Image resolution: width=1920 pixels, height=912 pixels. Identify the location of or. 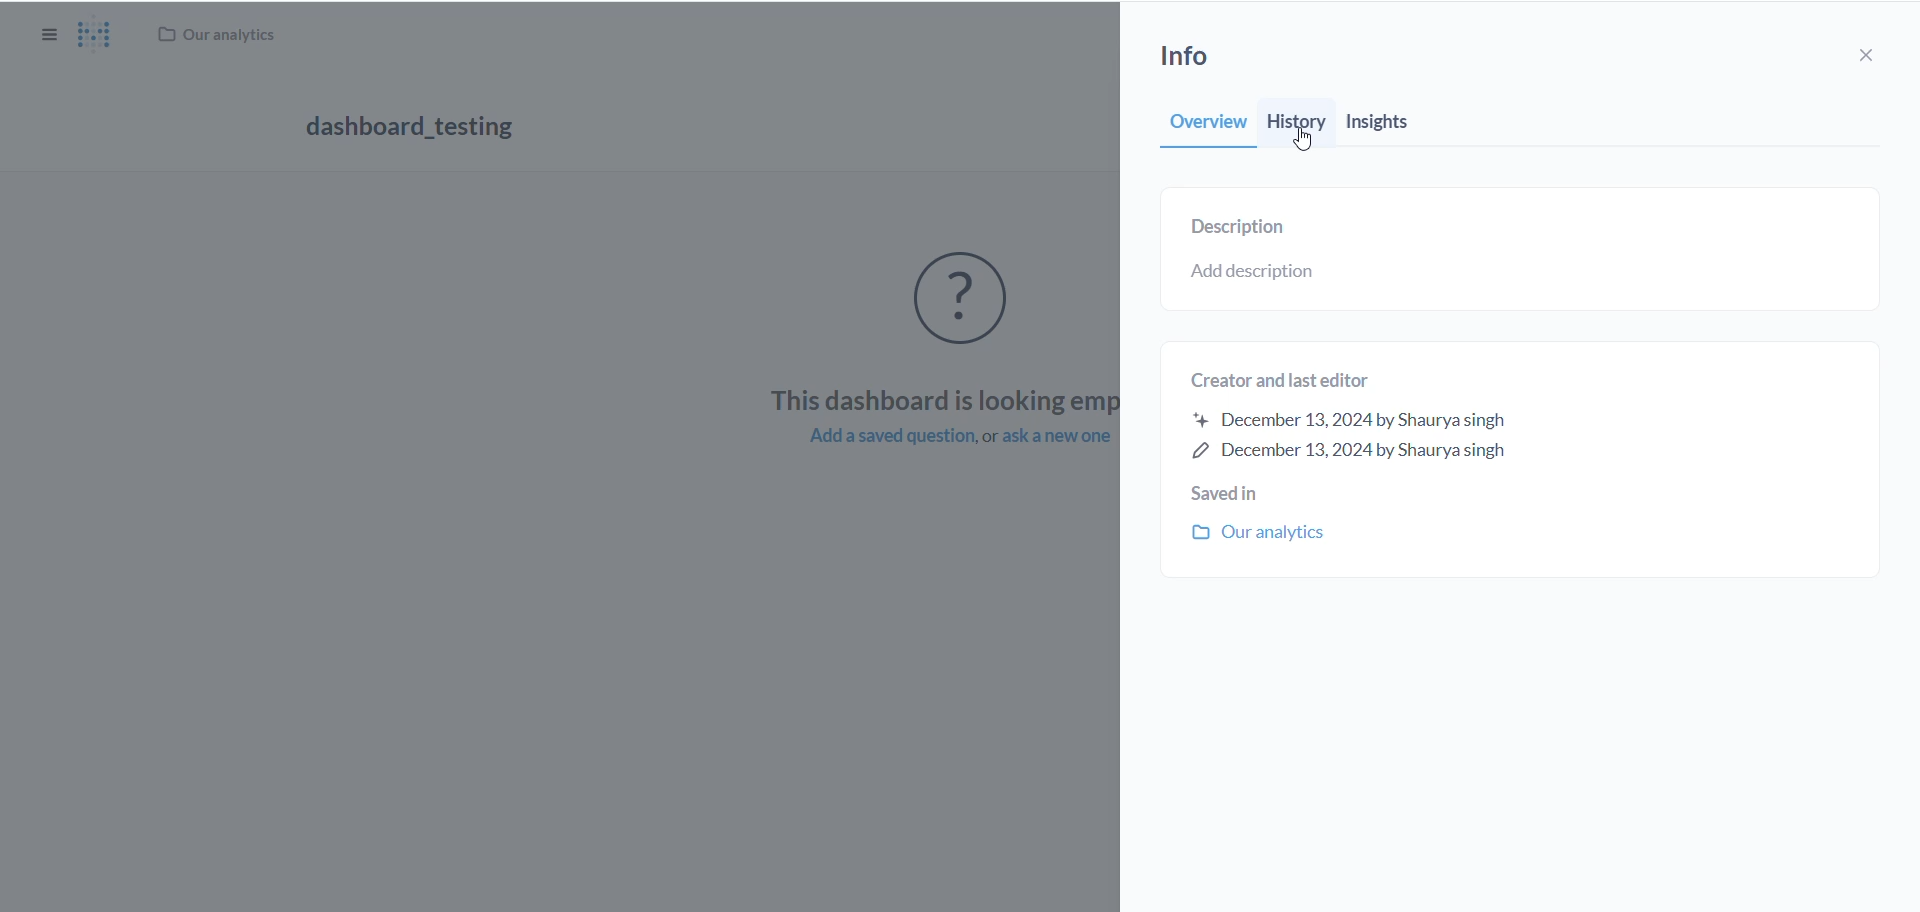
(989, 438).